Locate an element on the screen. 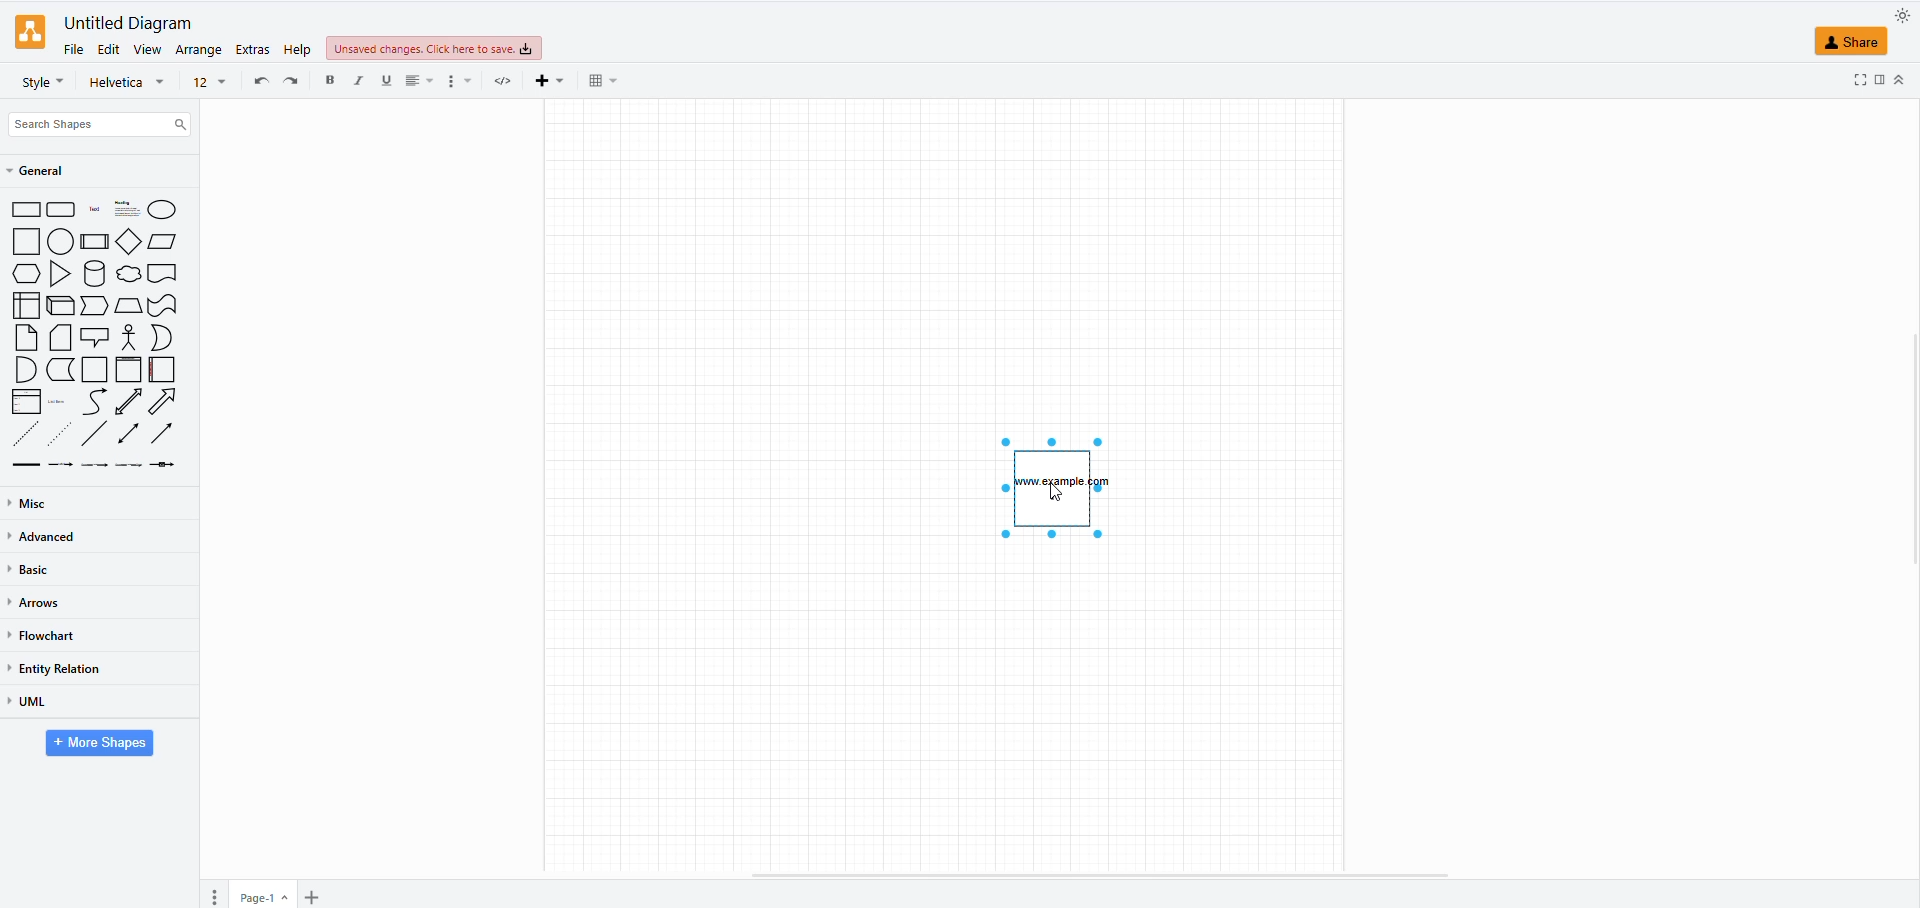 The height and width of the screenshot is (908, 1920). connector with 2 labels is located at coordinates (95, 468).